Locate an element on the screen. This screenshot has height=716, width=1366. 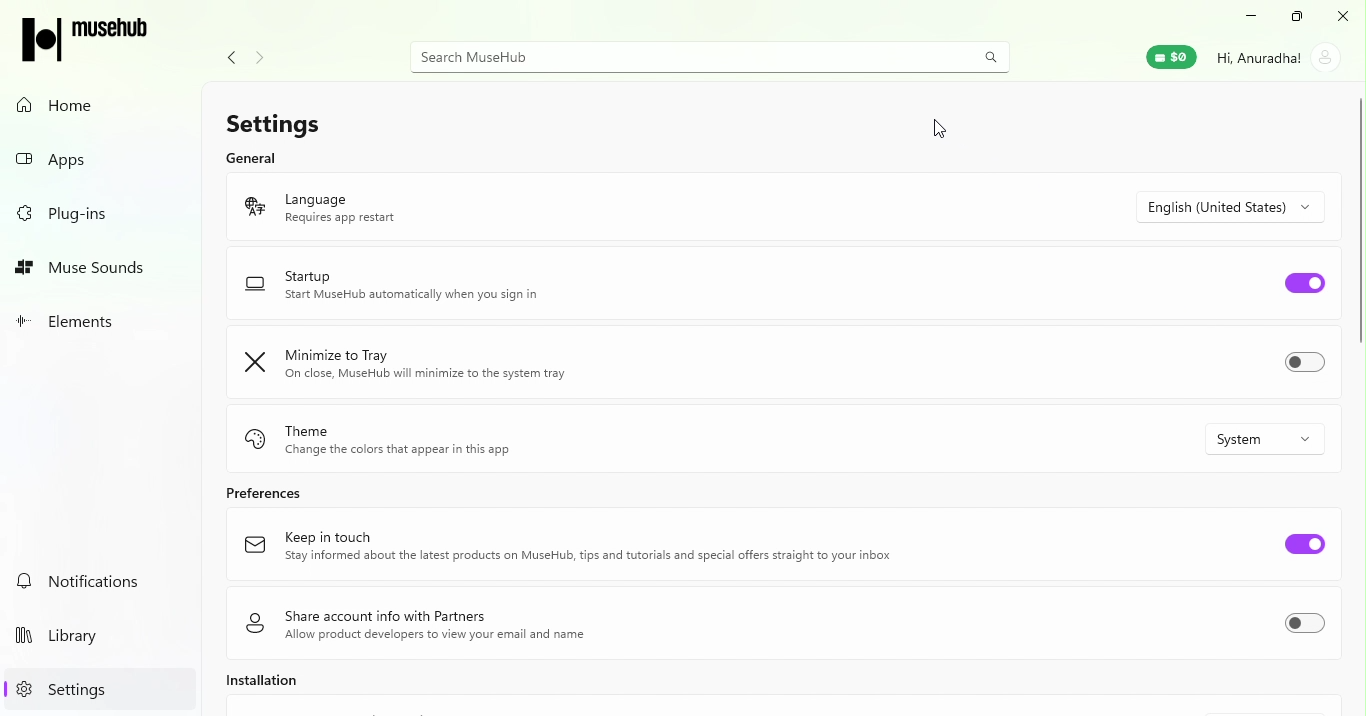
Apps is located at coordinates (64, 157).